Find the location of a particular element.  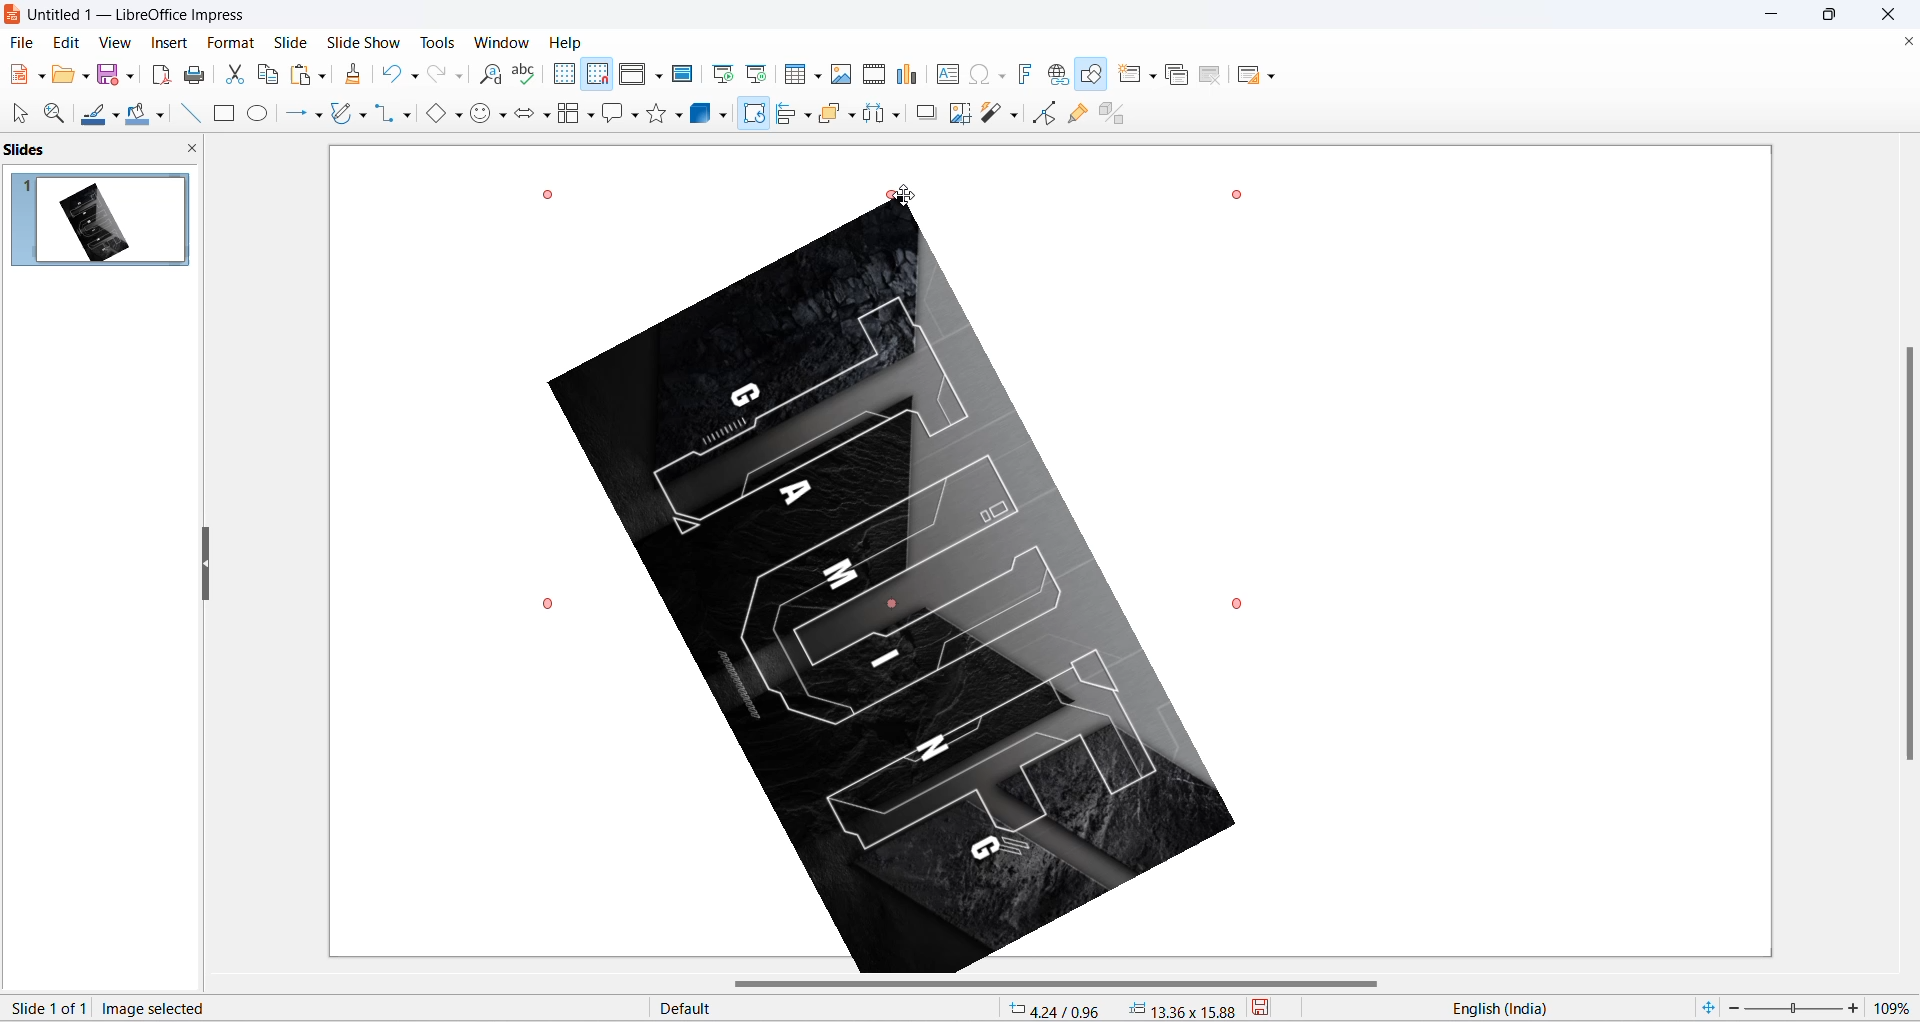

copy is located at coordinates (269, 74).